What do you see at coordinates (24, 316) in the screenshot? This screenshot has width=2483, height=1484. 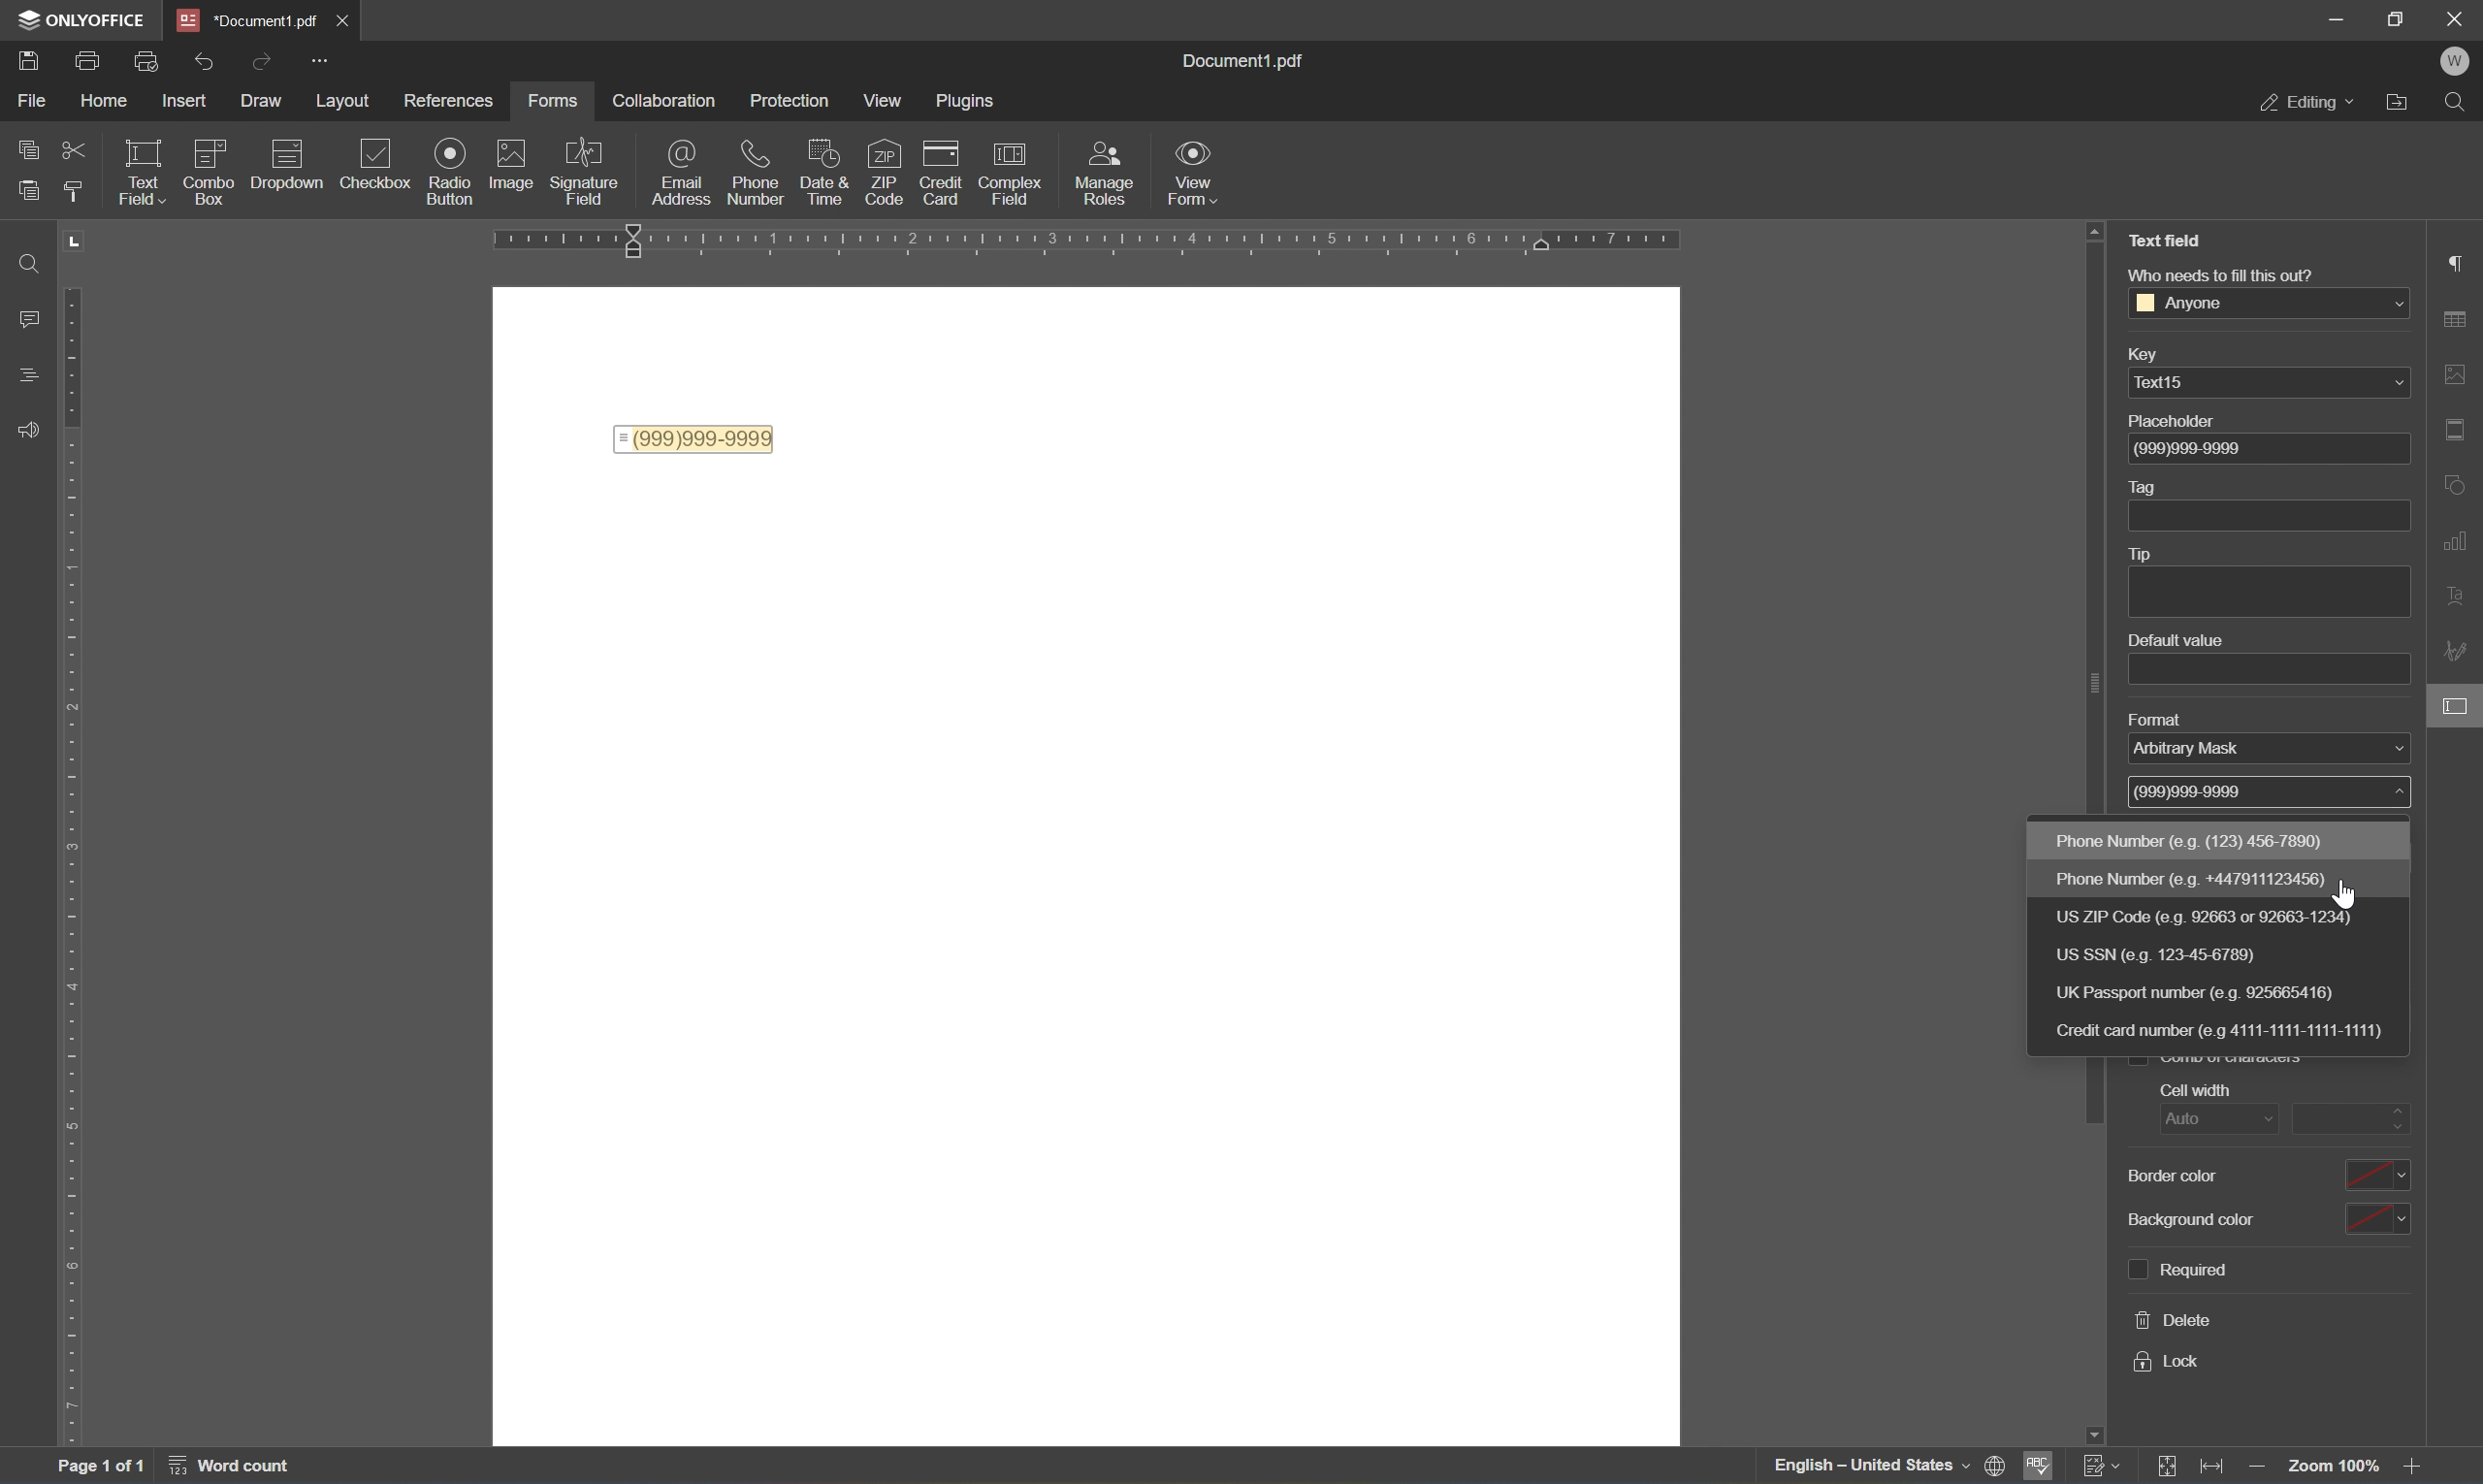 I see `comments` at bounding box center [24, 316].